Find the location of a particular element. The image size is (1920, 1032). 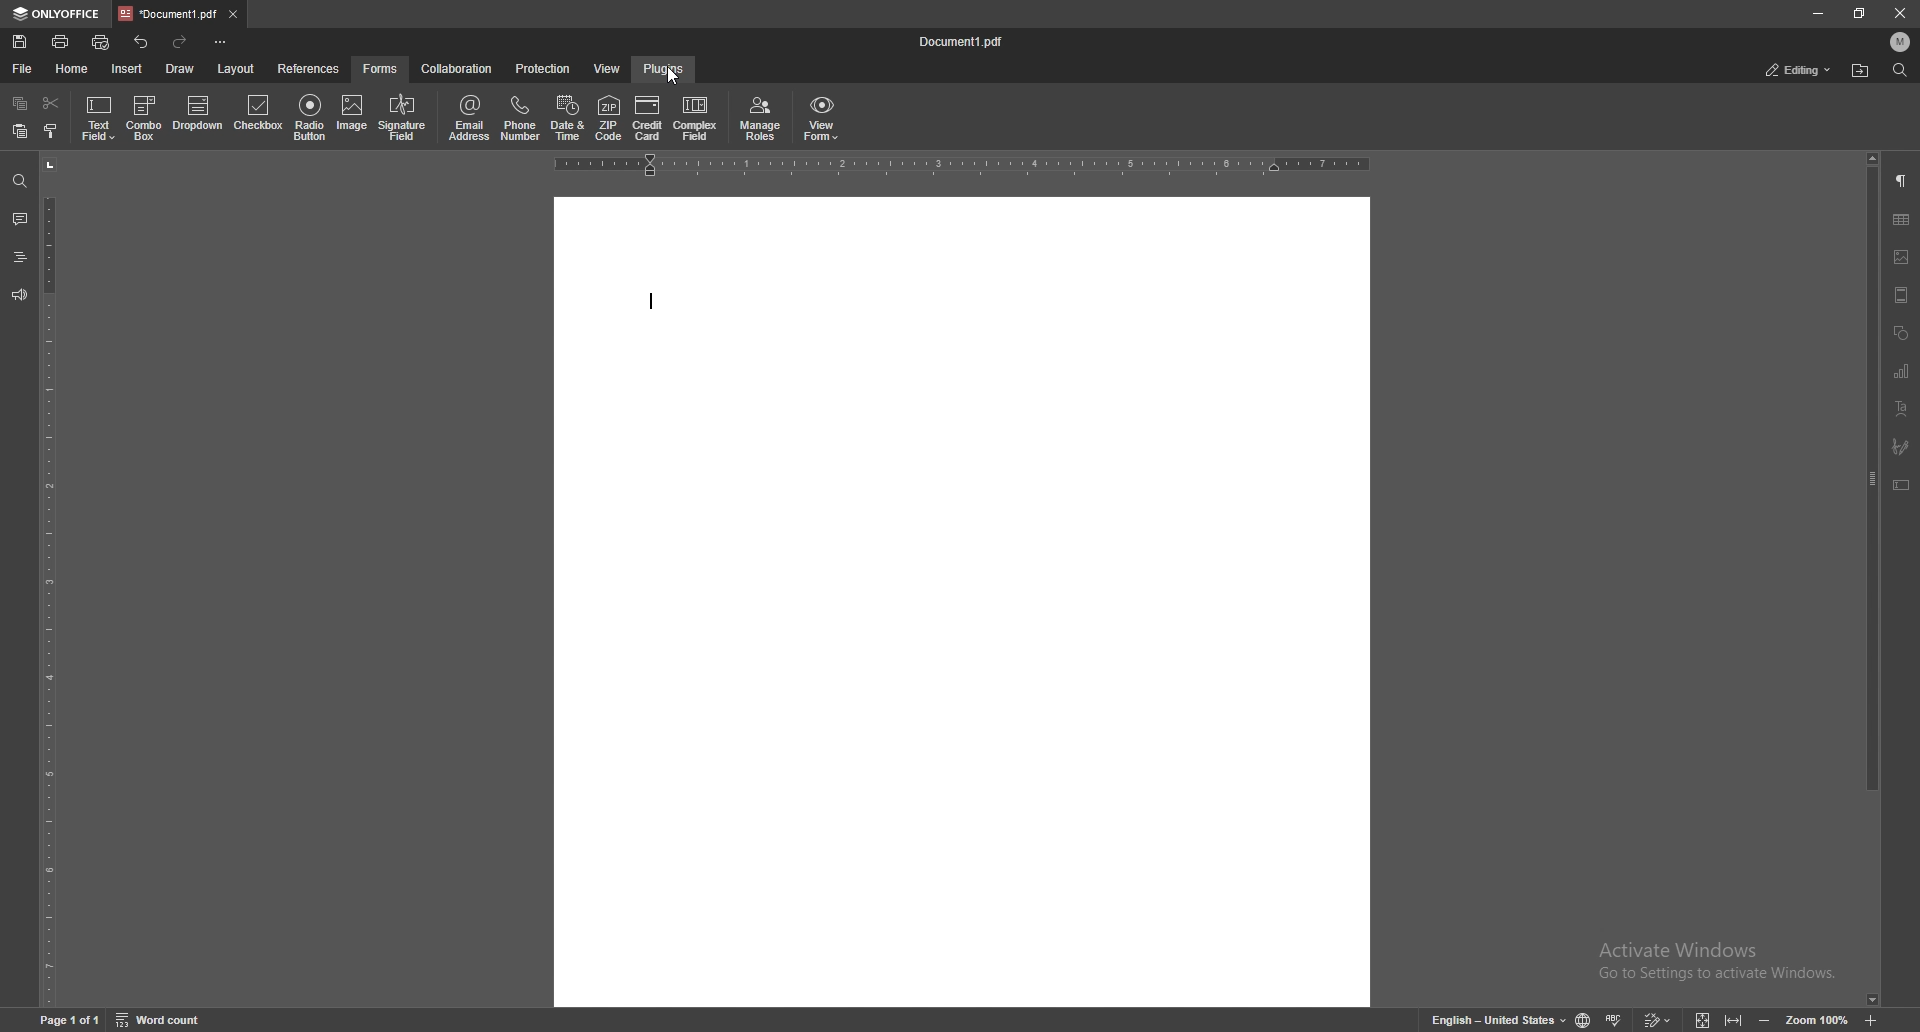

manage roles is located at coordinates (762, 119).